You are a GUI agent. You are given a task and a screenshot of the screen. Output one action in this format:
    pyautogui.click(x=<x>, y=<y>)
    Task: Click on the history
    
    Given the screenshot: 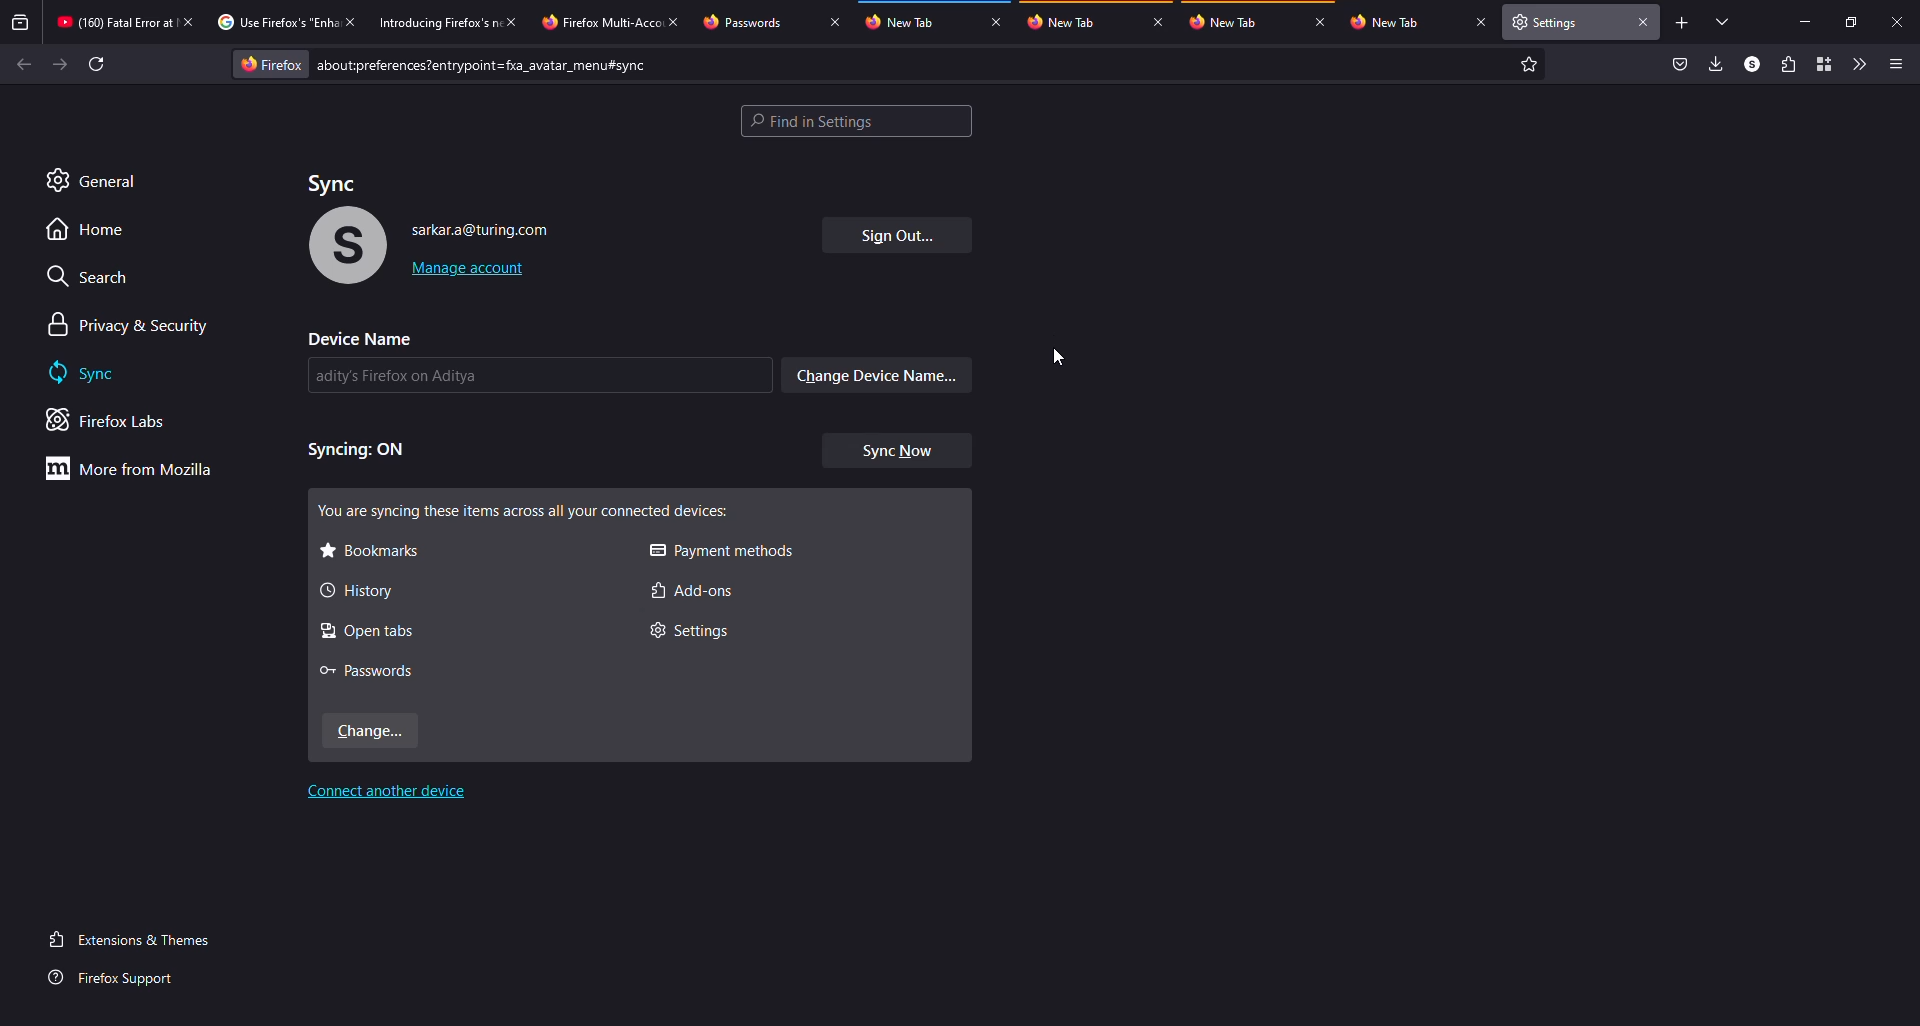 What is the action you would take?
    pyautogui.click(x=359, y=589)
    